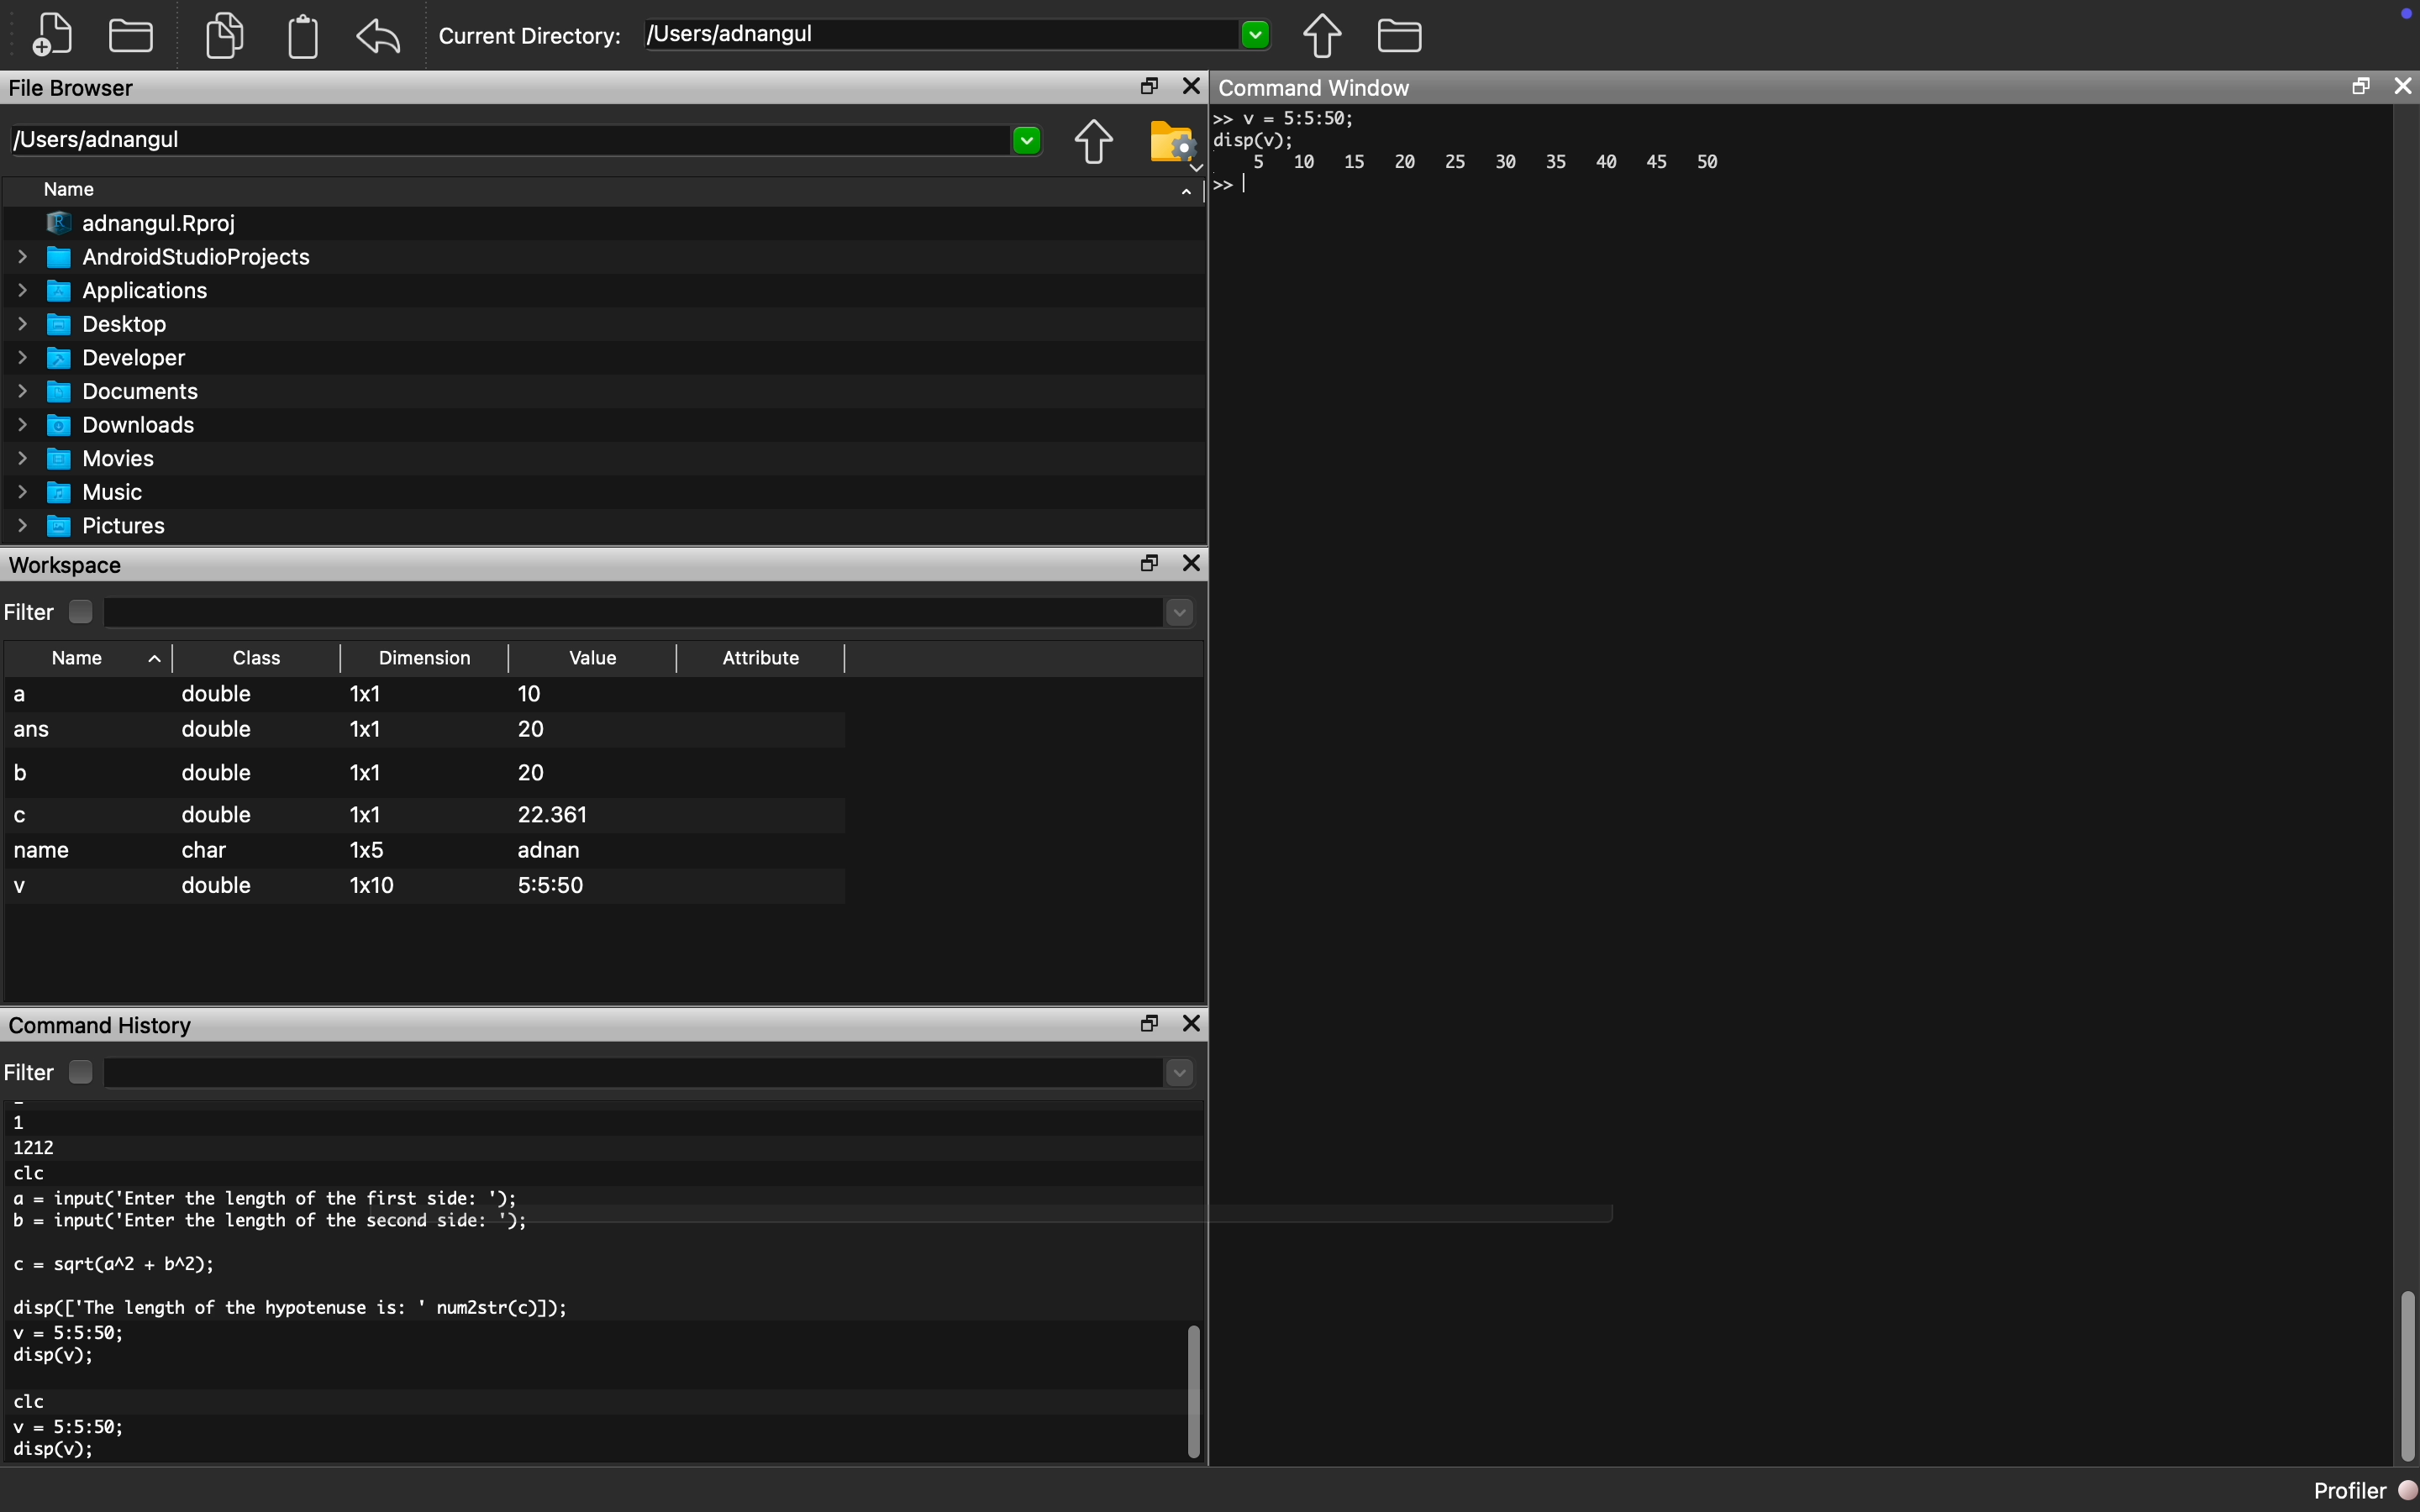 Image resolution: width=2420 pixels, height=1512 pixels. Describe the element at coordinates (1185, 190) in the screenshot. I see `Dropdown` at that location.